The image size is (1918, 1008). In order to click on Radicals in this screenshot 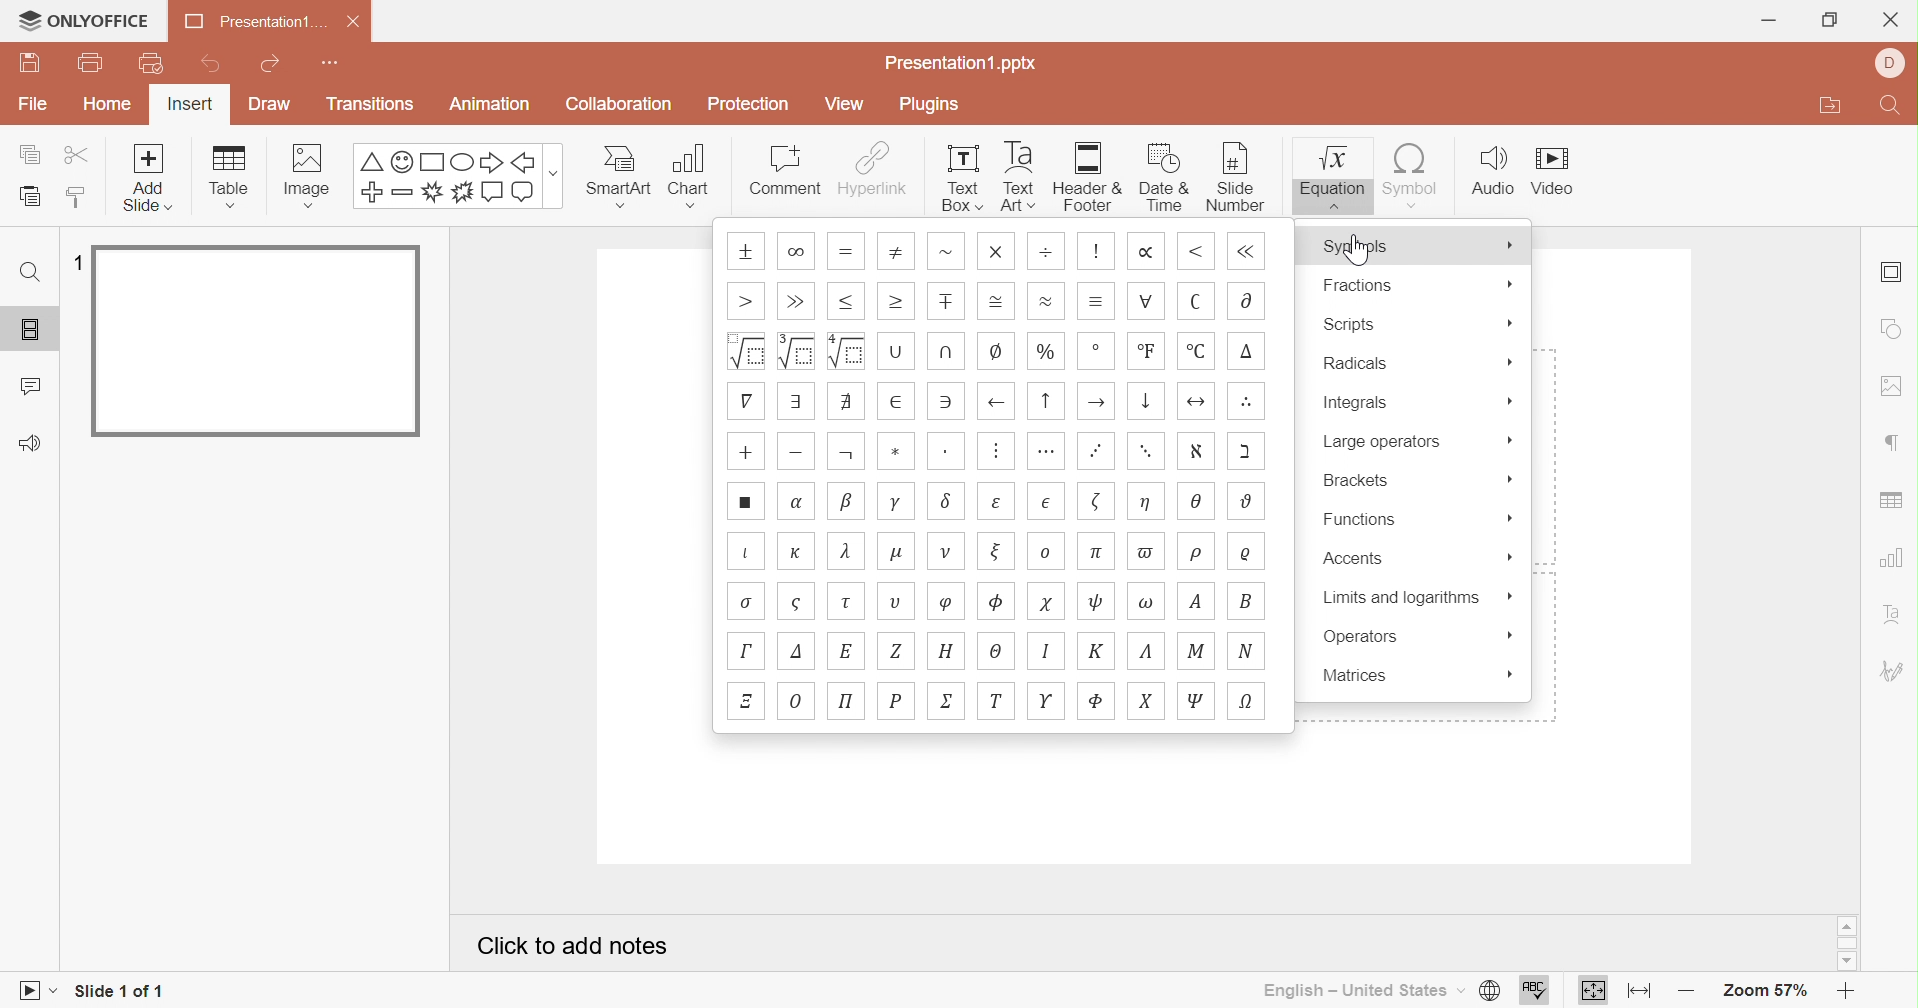, I will do `click(1418, 361)`.